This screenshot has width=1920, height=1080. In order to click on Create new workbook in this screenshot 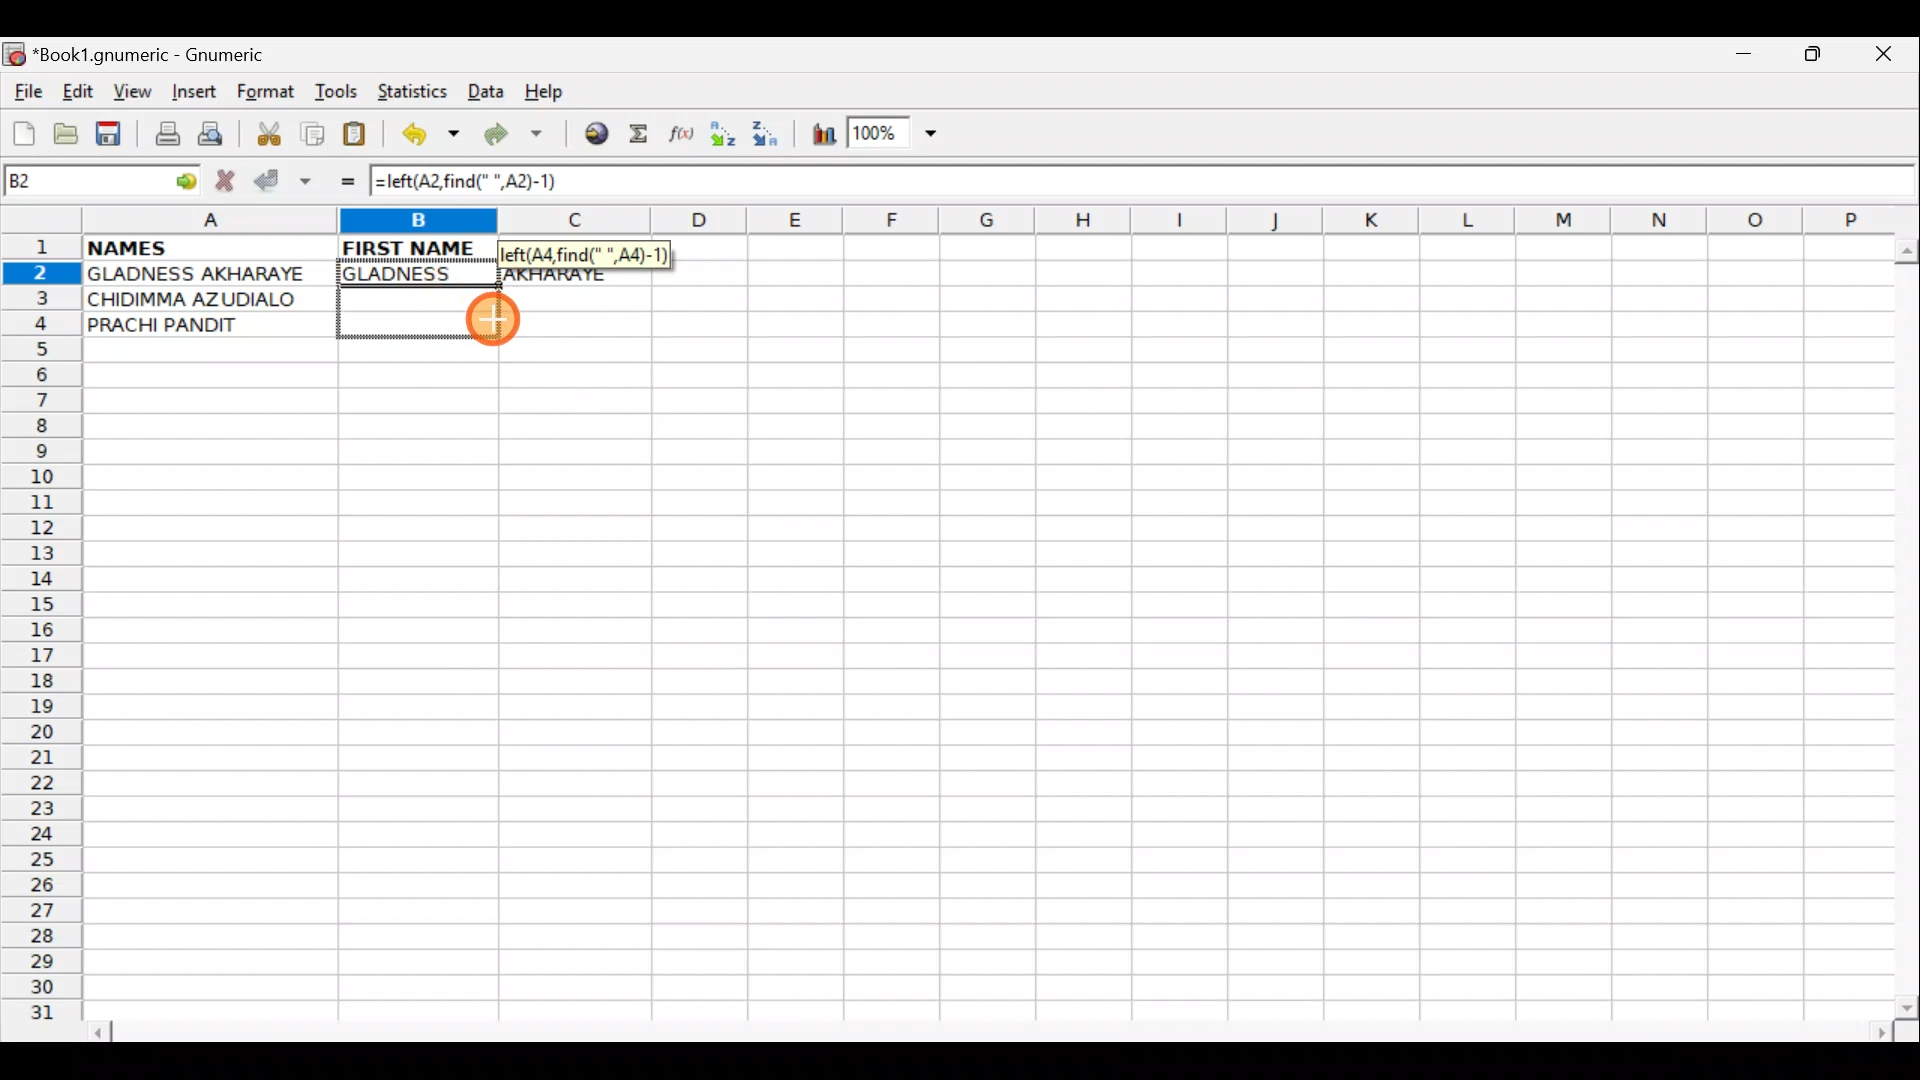, I will do `click(22, 130)`.